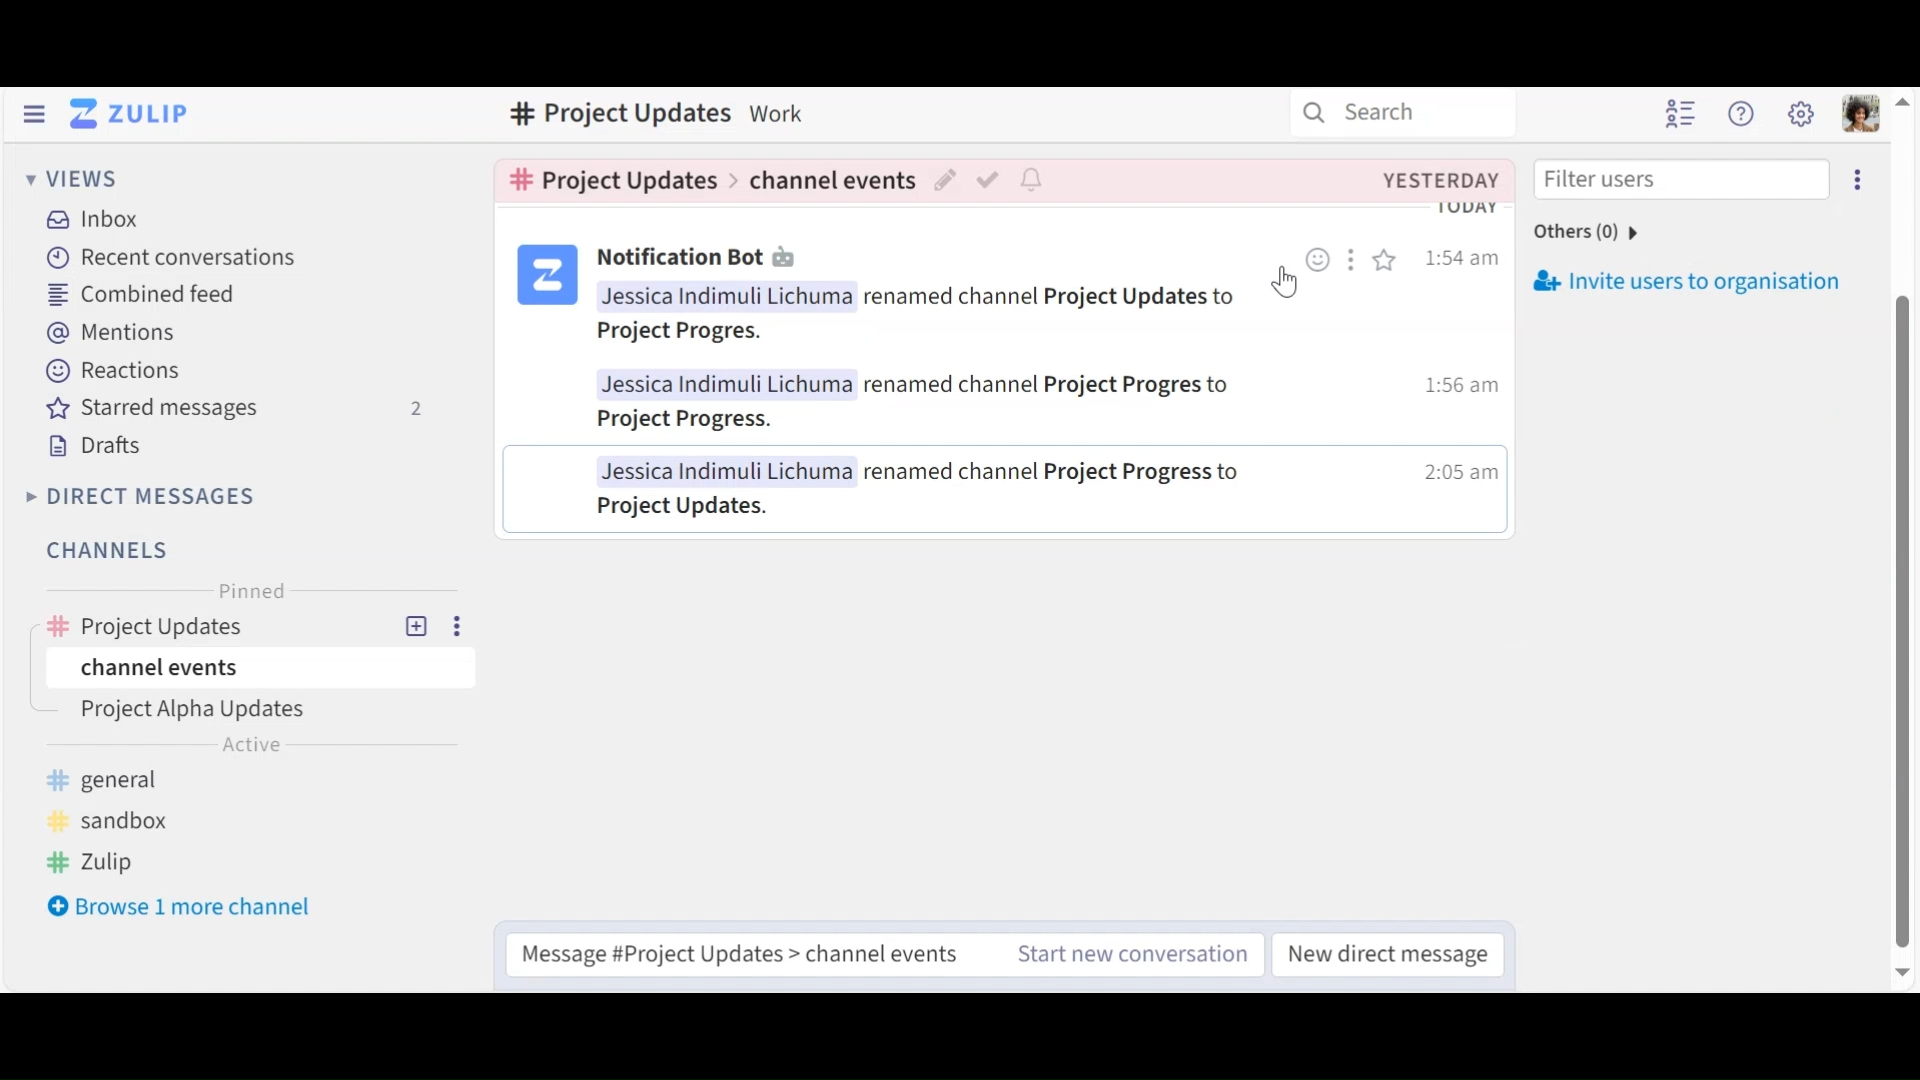  I want to click on message actions, so click(1354, 261).